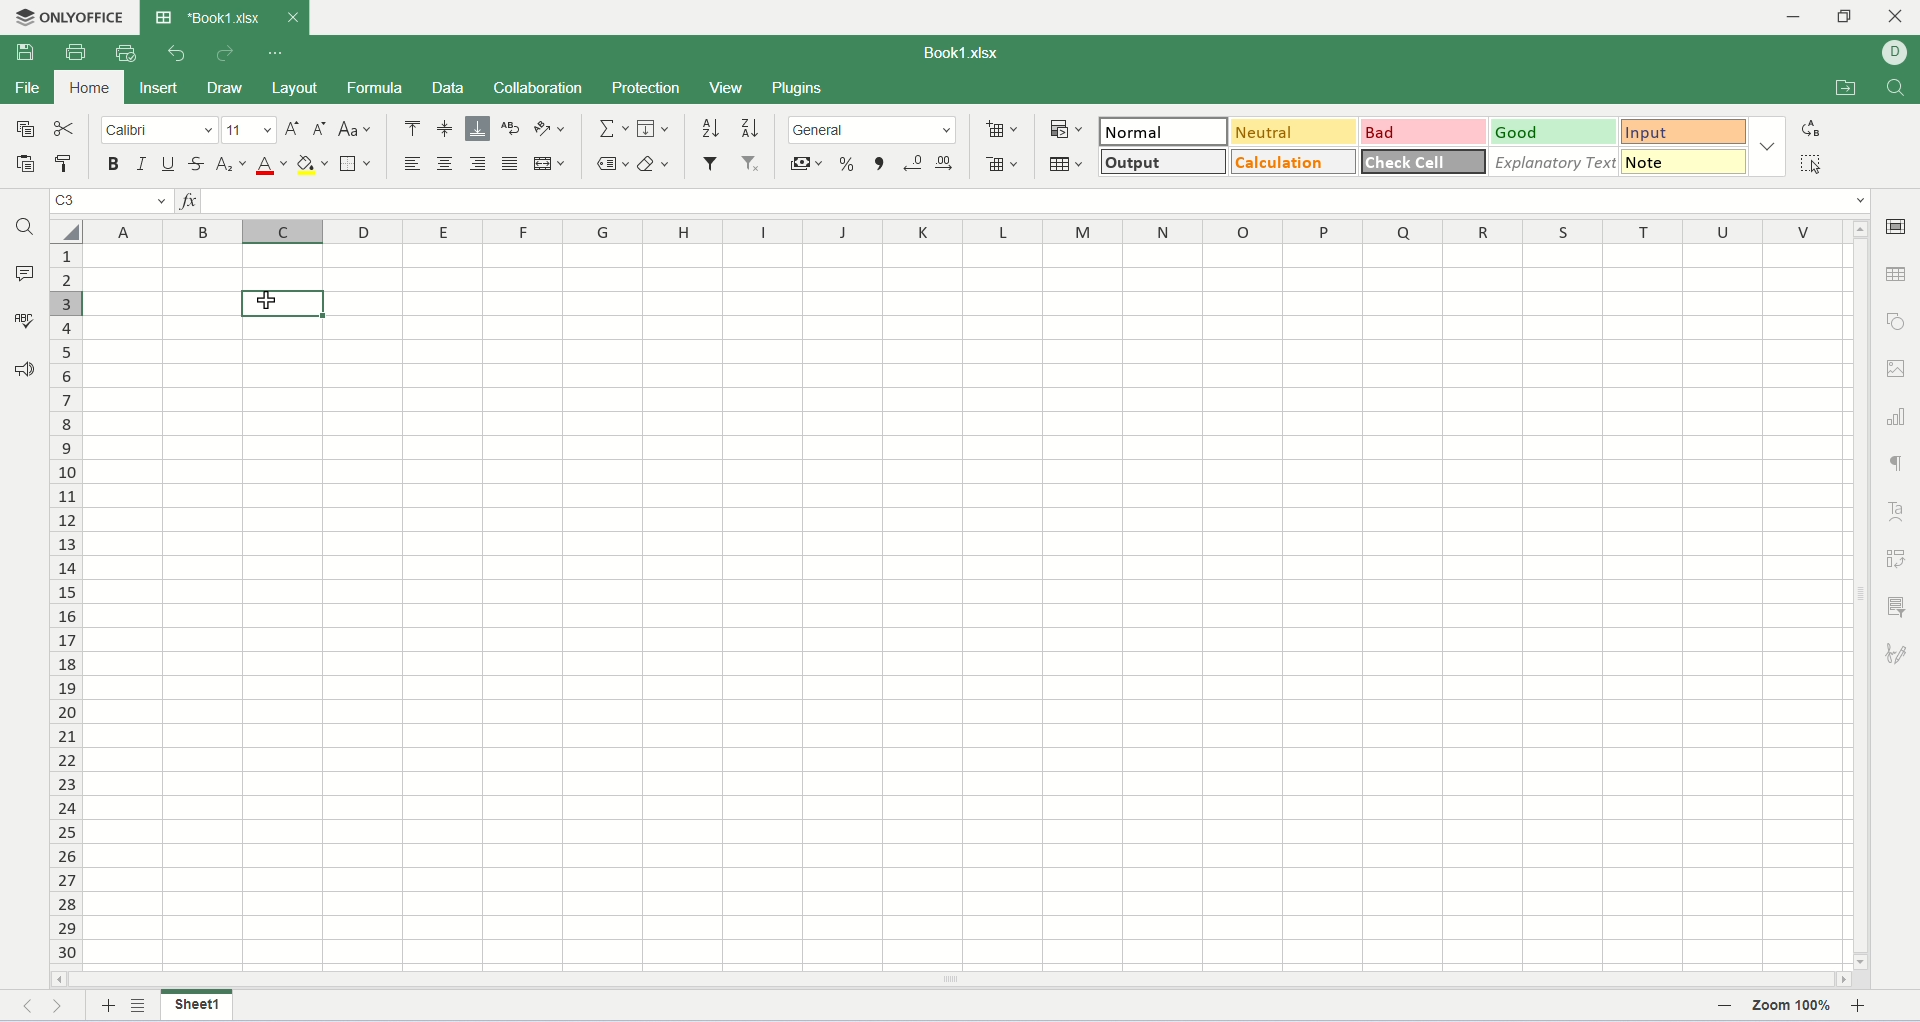 The width and height of the screenshot is (1920, 1022). I want to click on note, so click(1685, 162).